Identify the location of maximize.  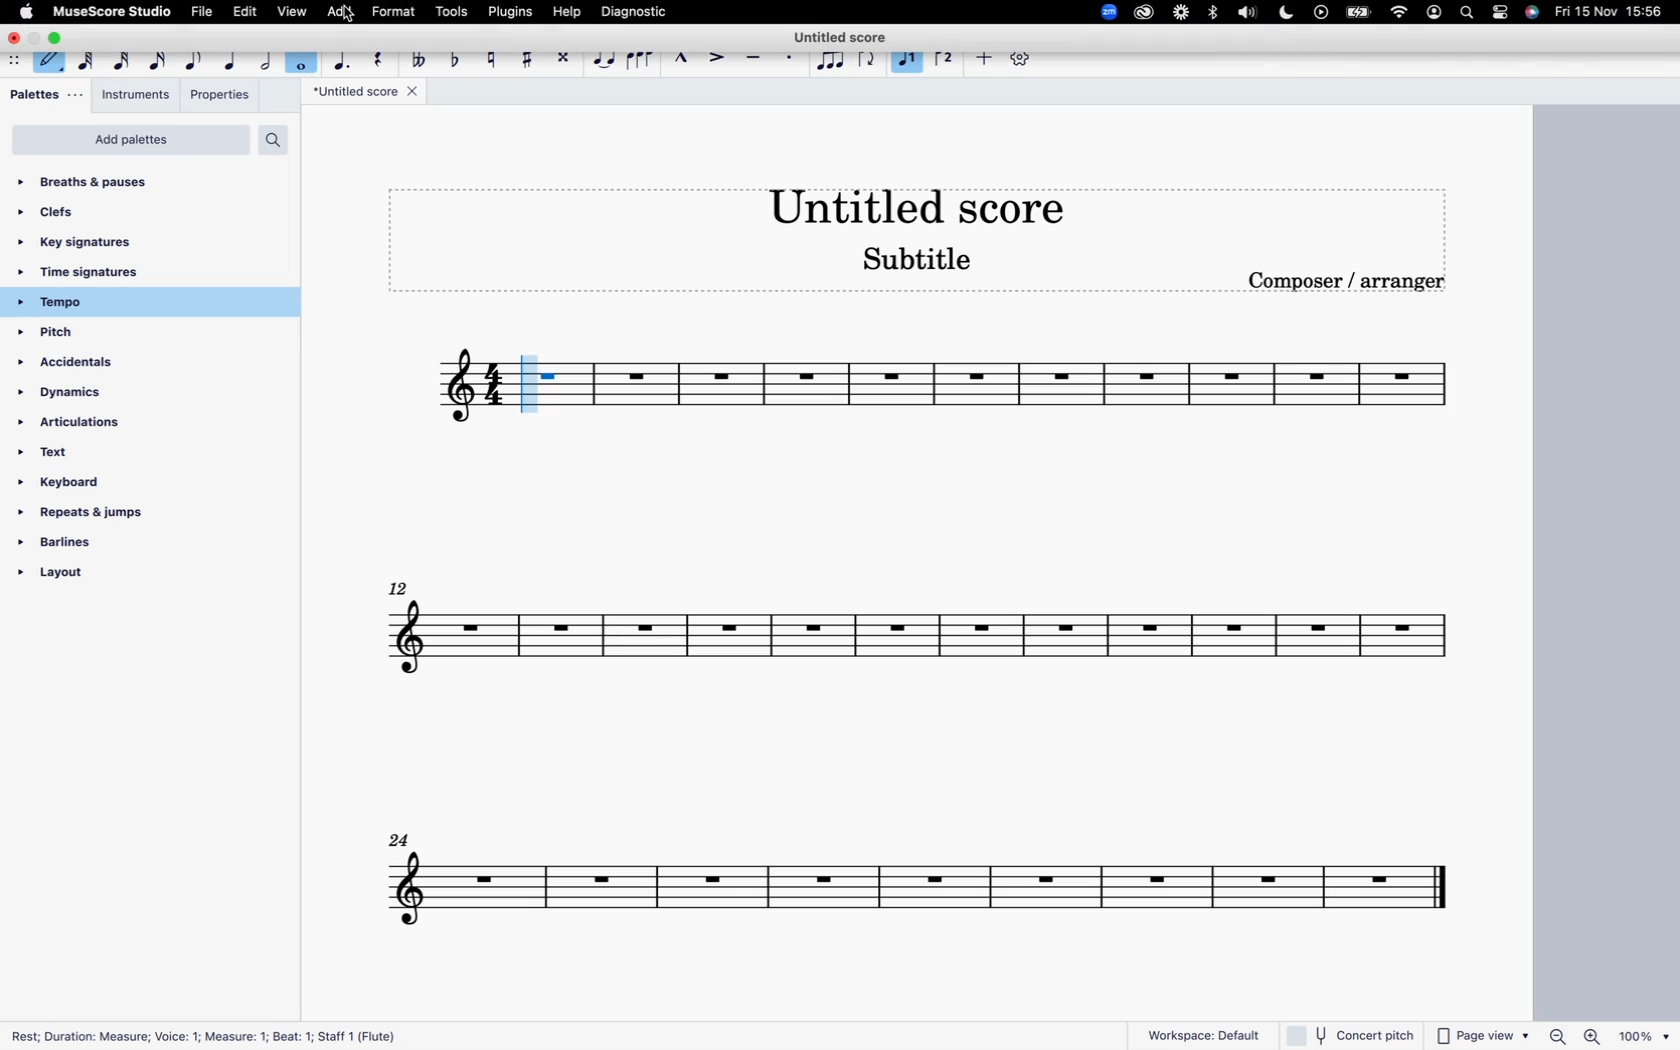
(59, 38).